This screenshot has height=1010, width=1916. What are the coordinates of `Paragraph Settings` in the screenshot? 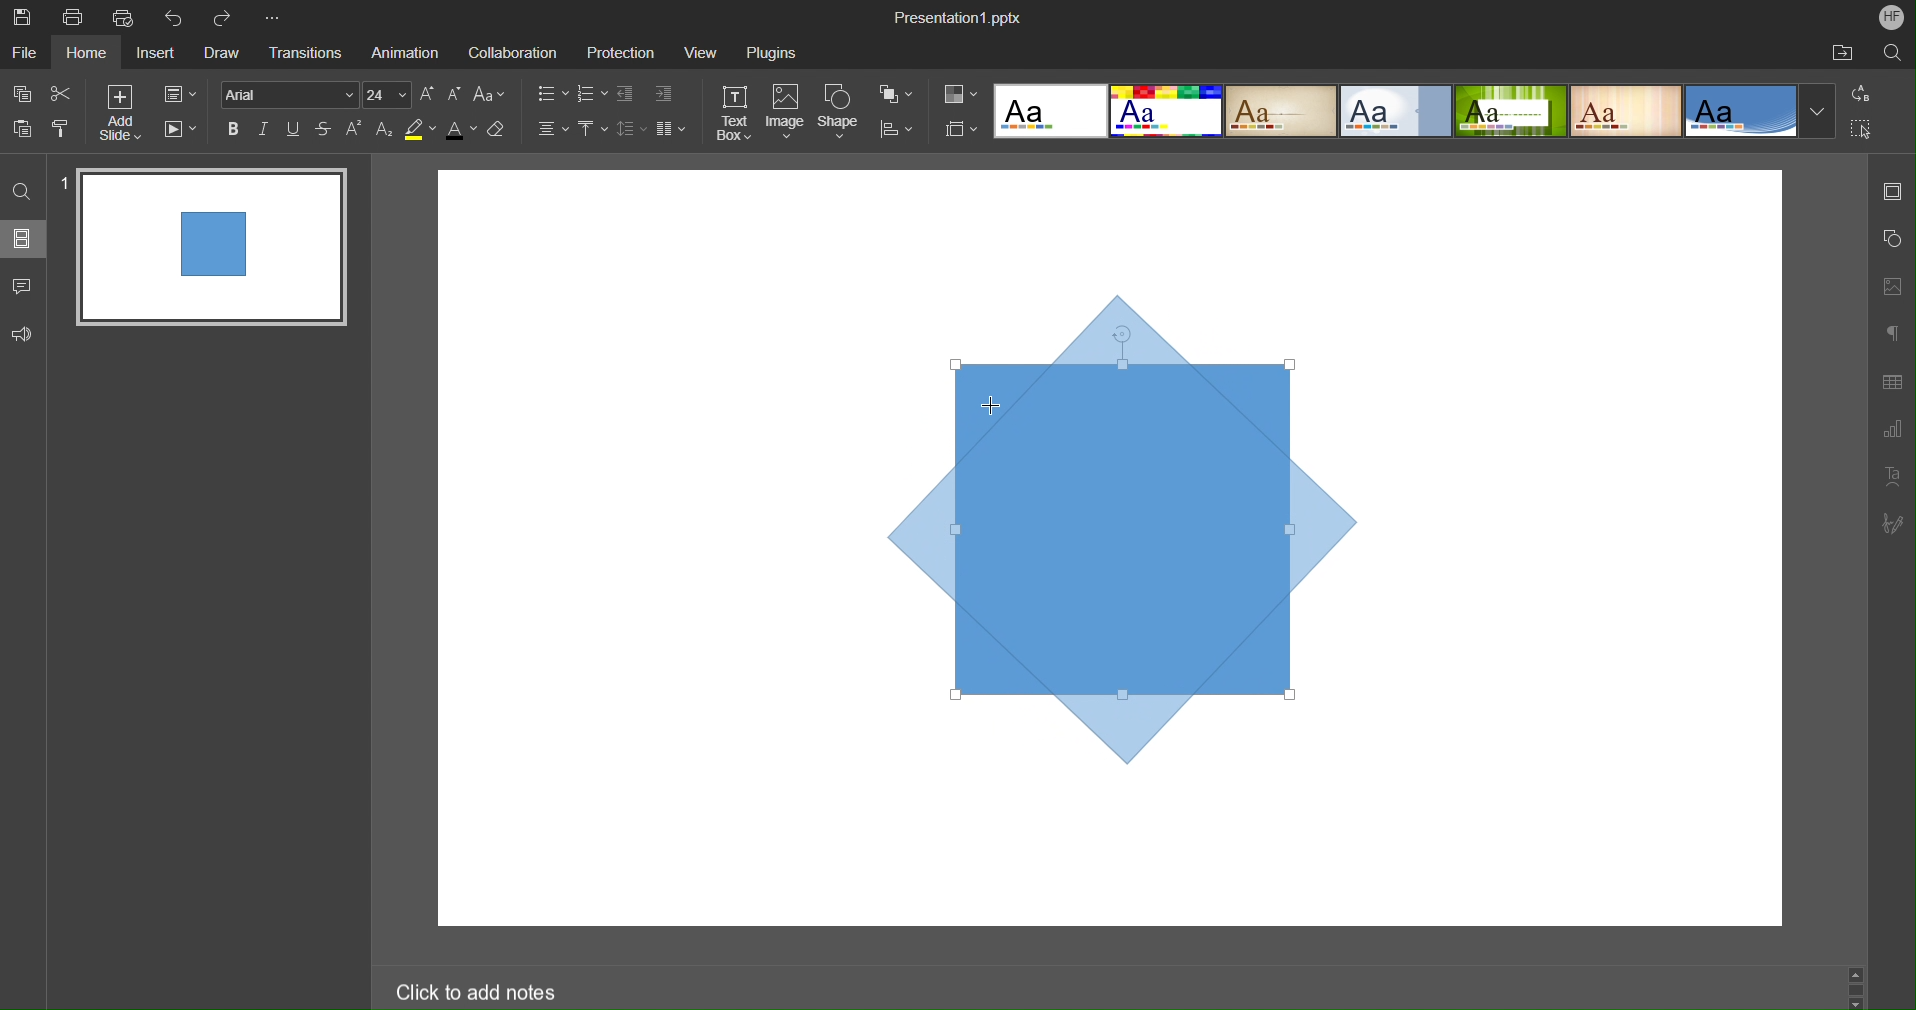 It's located at (1890, 333).